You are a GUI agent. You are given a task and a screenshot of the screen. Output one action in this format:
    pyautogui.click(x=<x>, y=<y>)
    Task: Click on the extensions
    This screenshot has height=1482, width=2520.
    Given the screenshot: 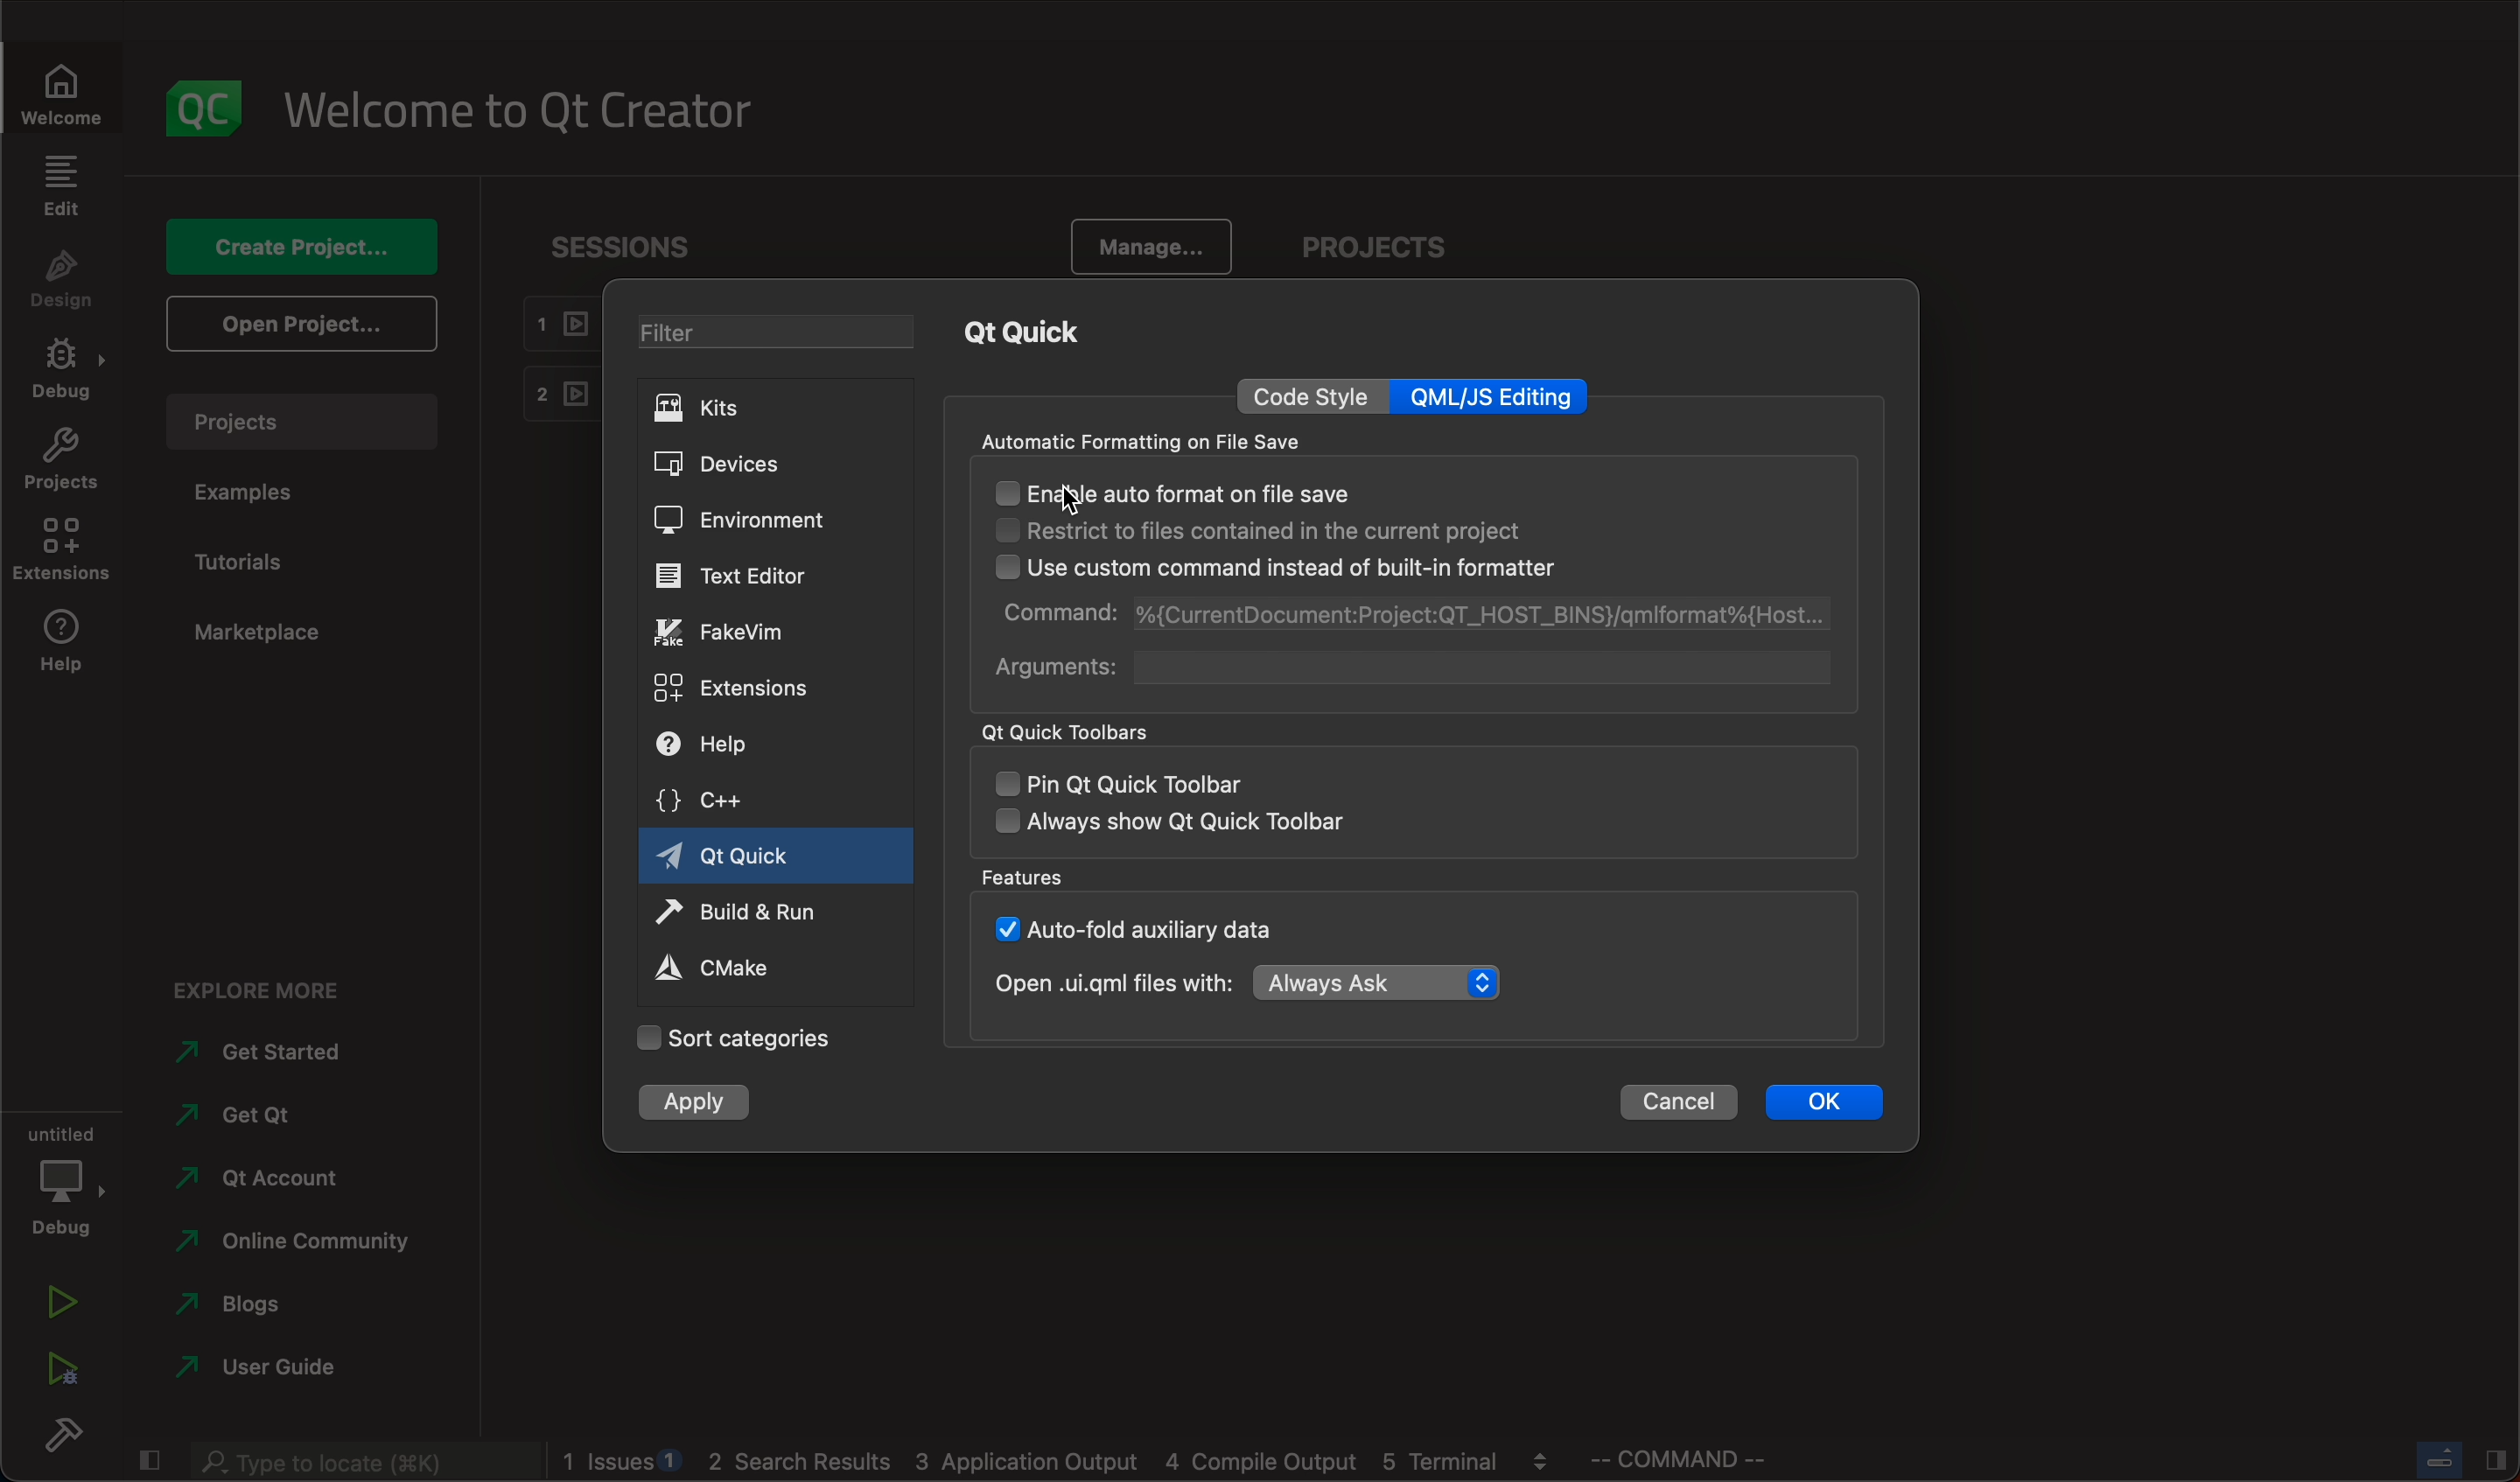 What is the action you would take?
    pyautogui.click(x=738, y=691)
    